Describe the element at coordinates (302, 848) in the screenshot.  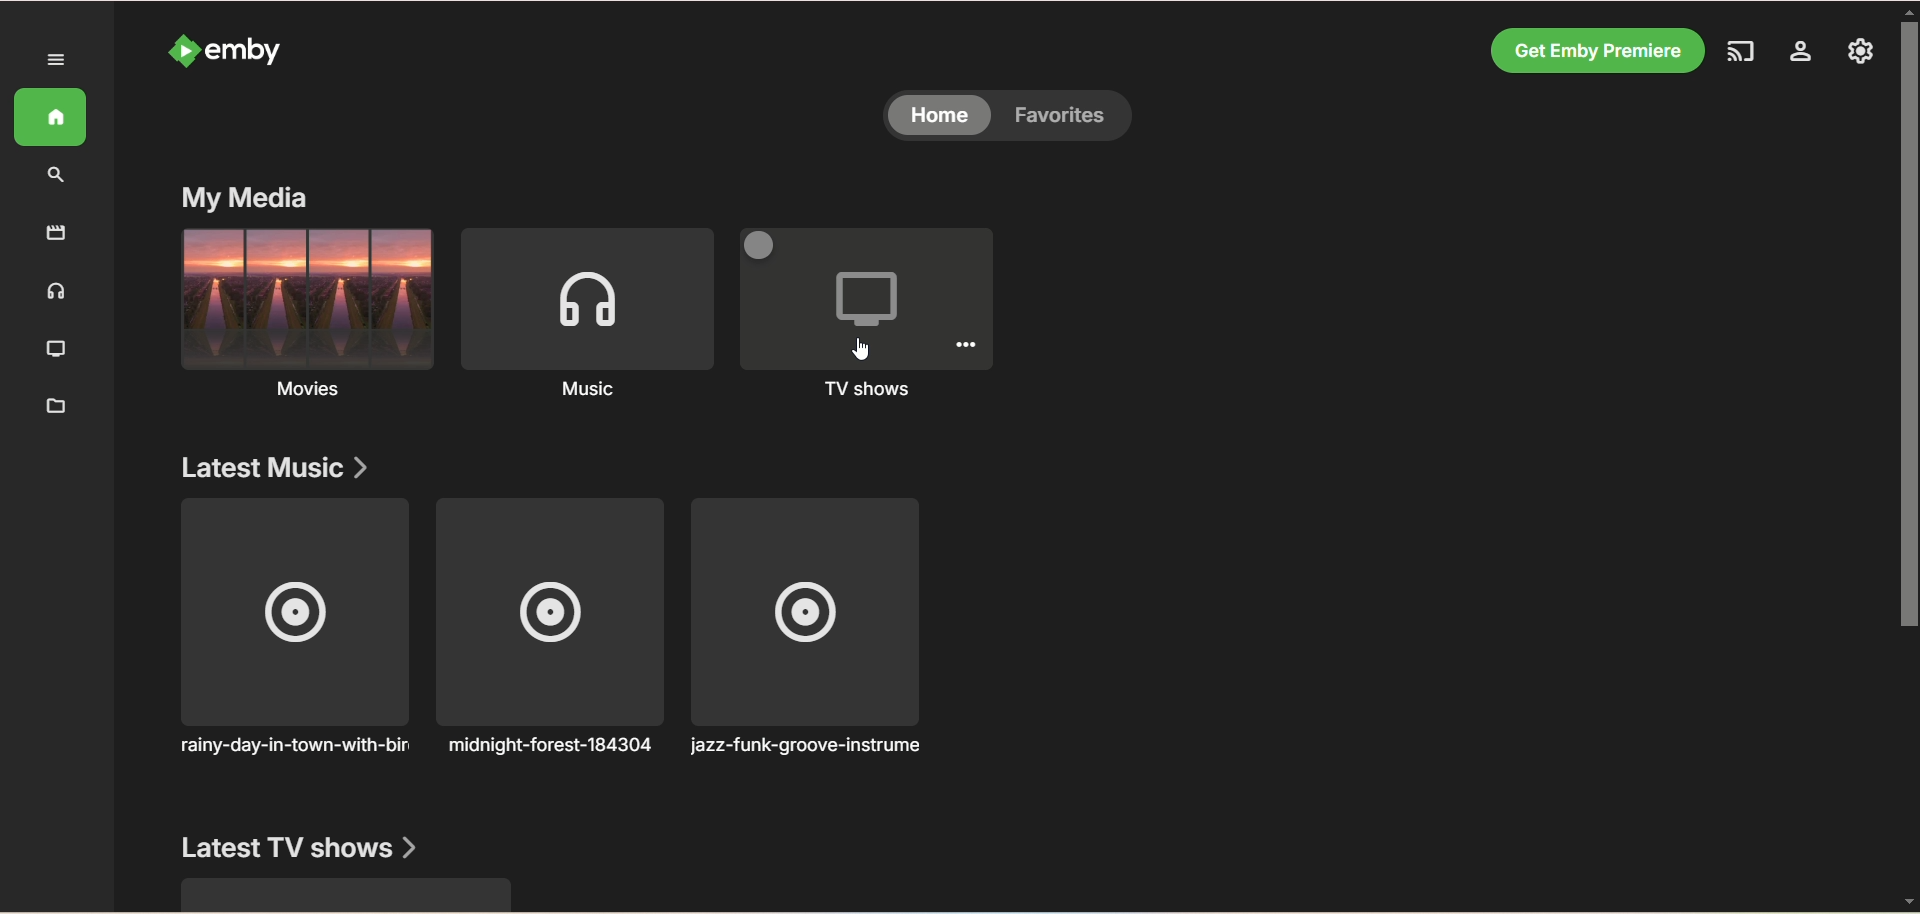
I see `Latest TV shows` at that location.